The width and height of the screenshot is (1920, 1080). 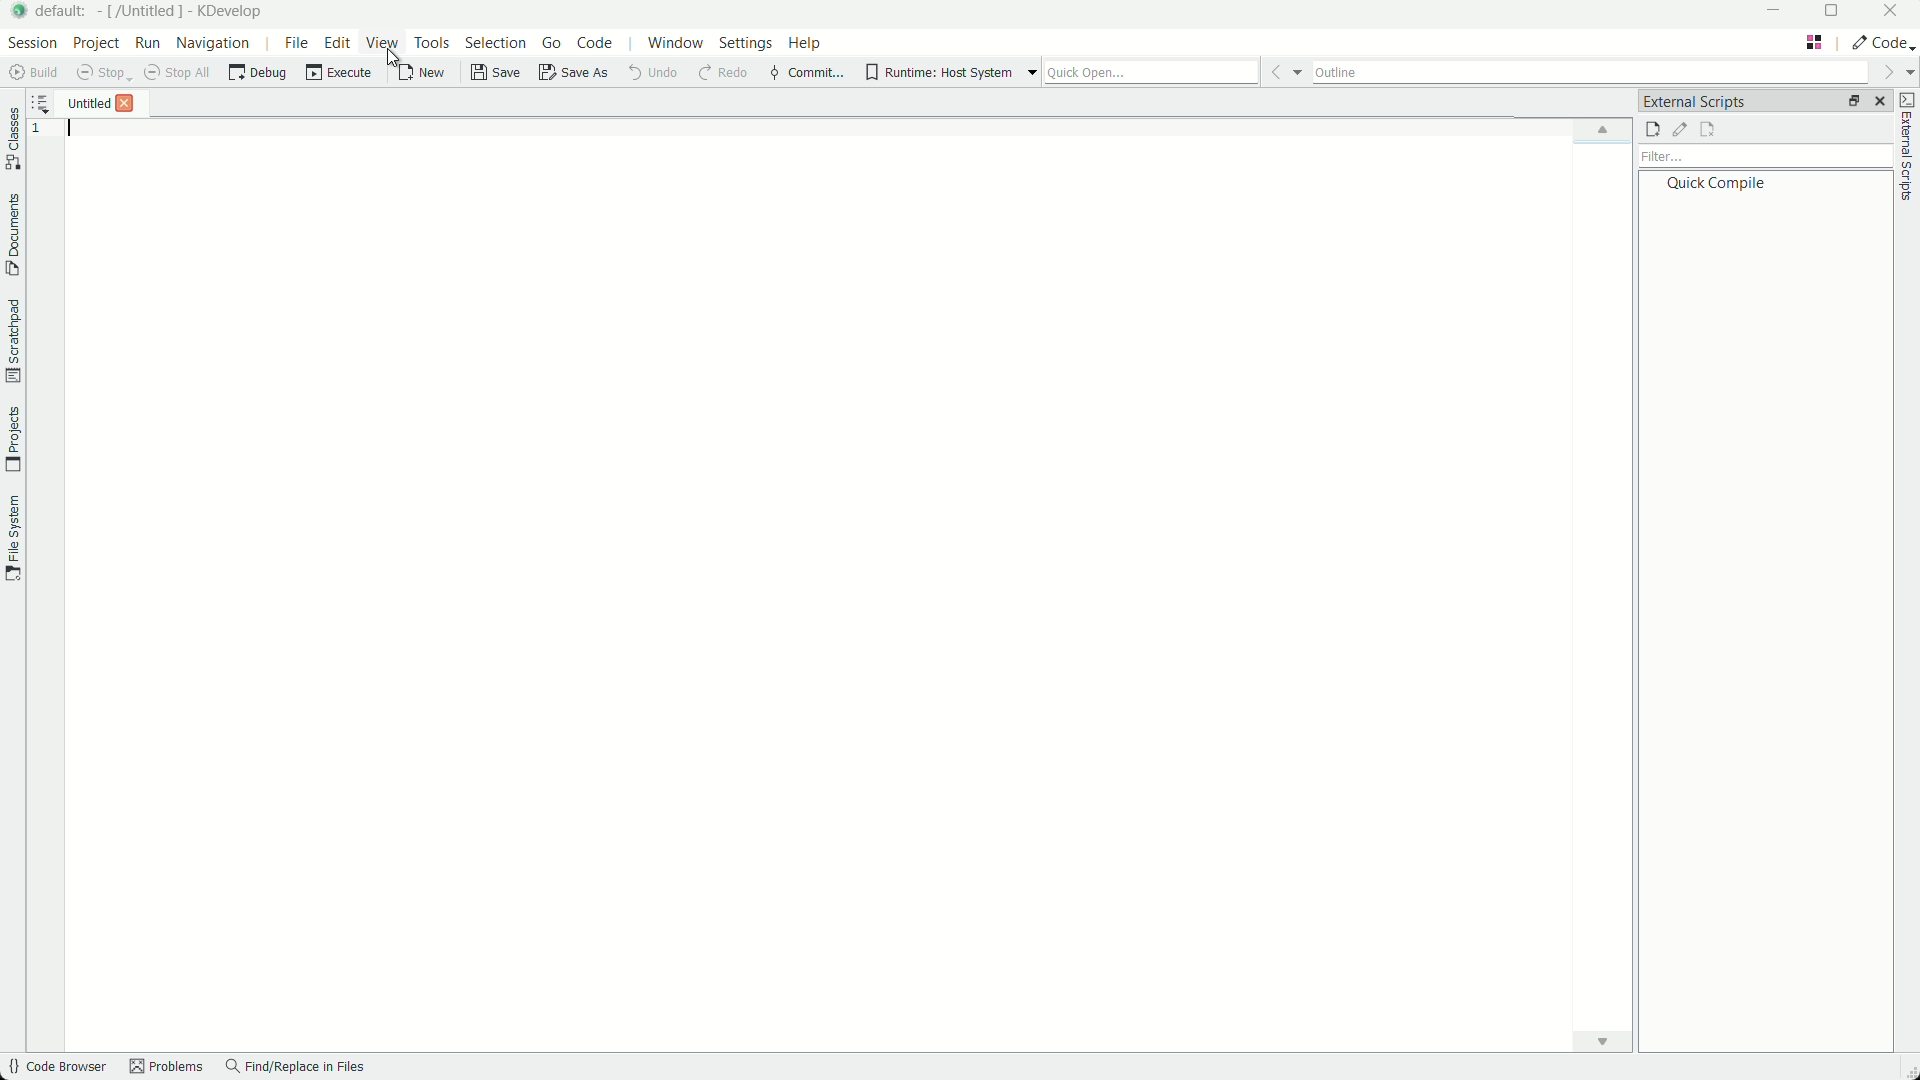 I want to click on edit external scripts, so click(x=1680, y=130).